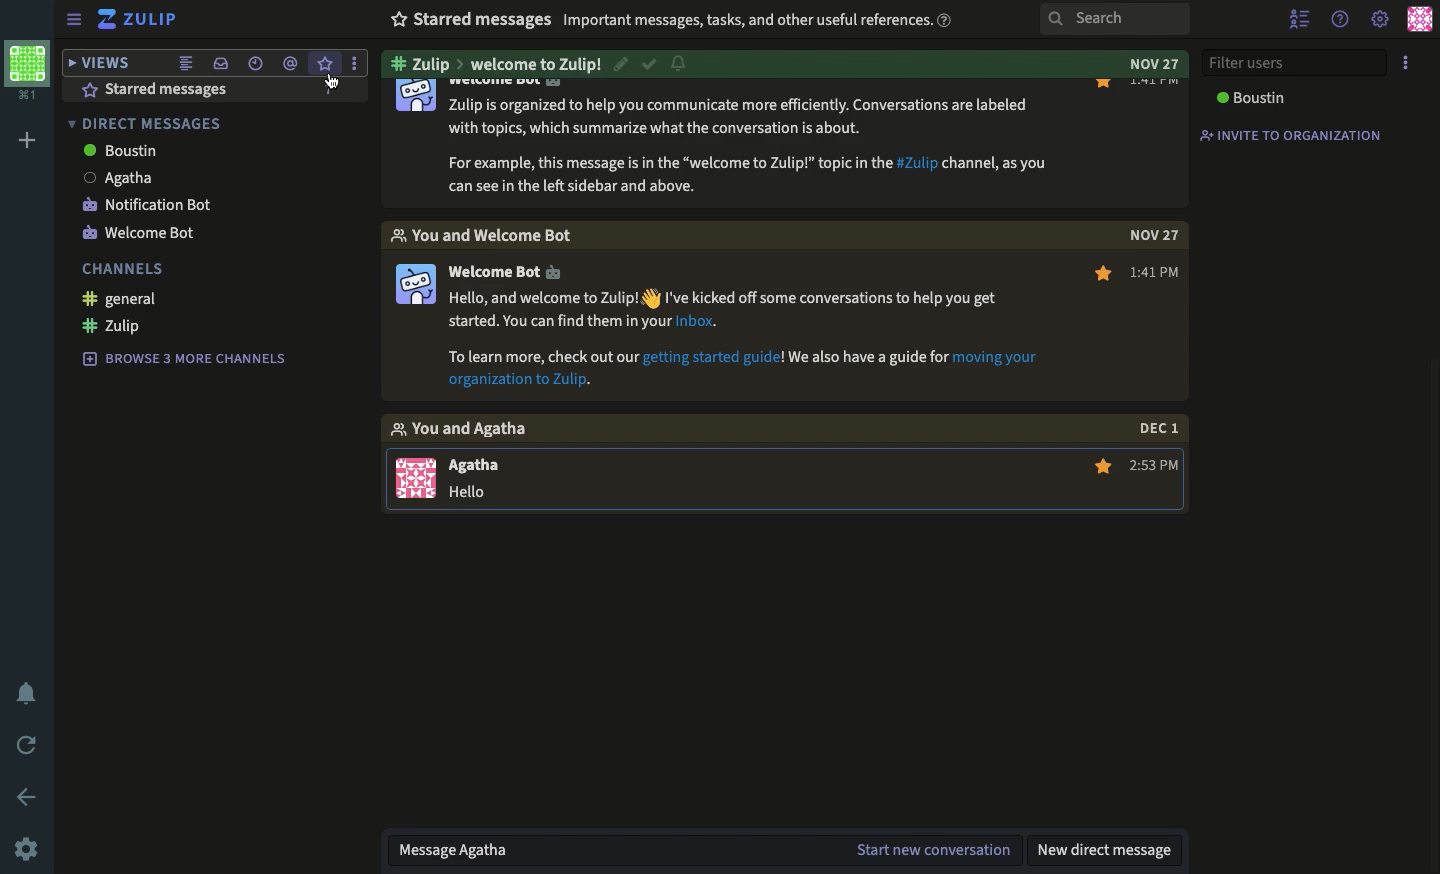 This screenshot has height=874, width=1440. I want to click on star, so click(1102, 468).